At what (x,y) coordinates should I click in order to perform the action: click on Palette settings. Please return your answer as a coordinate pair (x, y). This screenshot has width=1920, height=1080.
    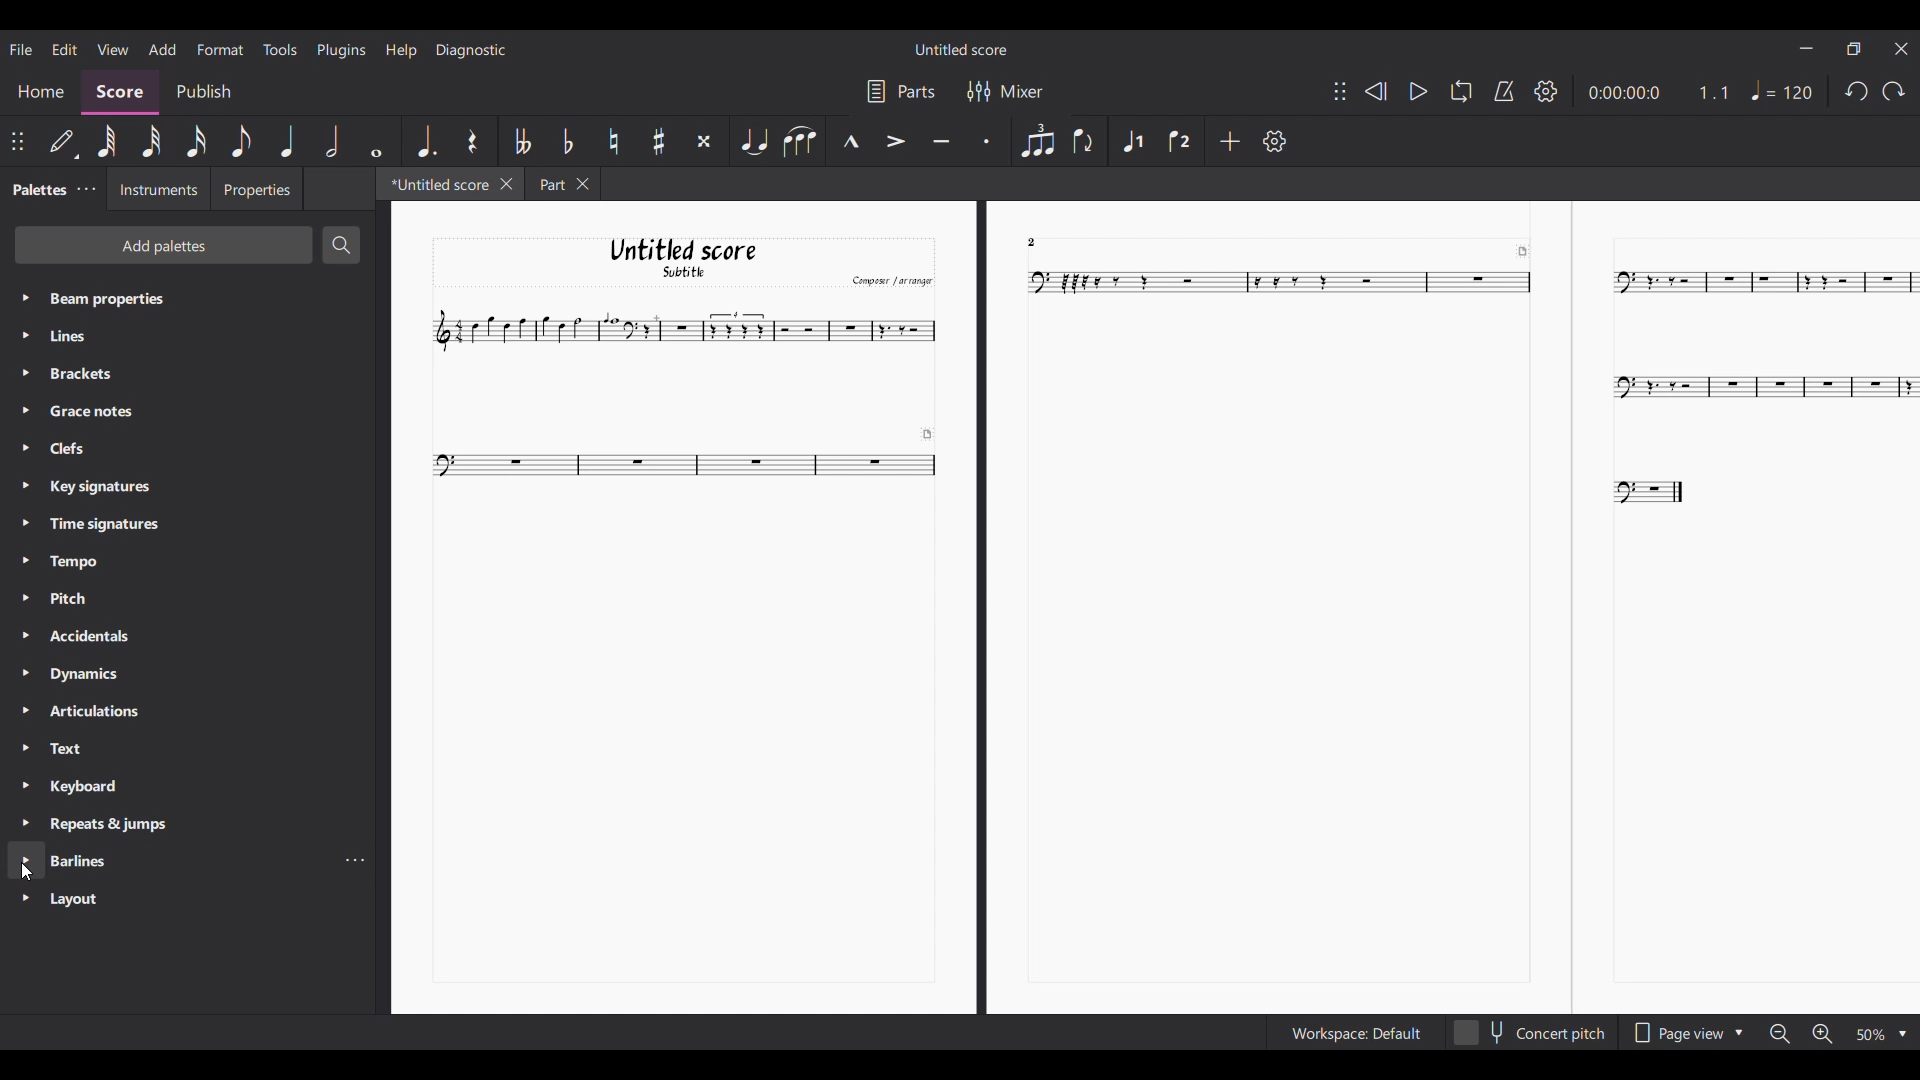
    Looking at the image, I should click on (77, 559).